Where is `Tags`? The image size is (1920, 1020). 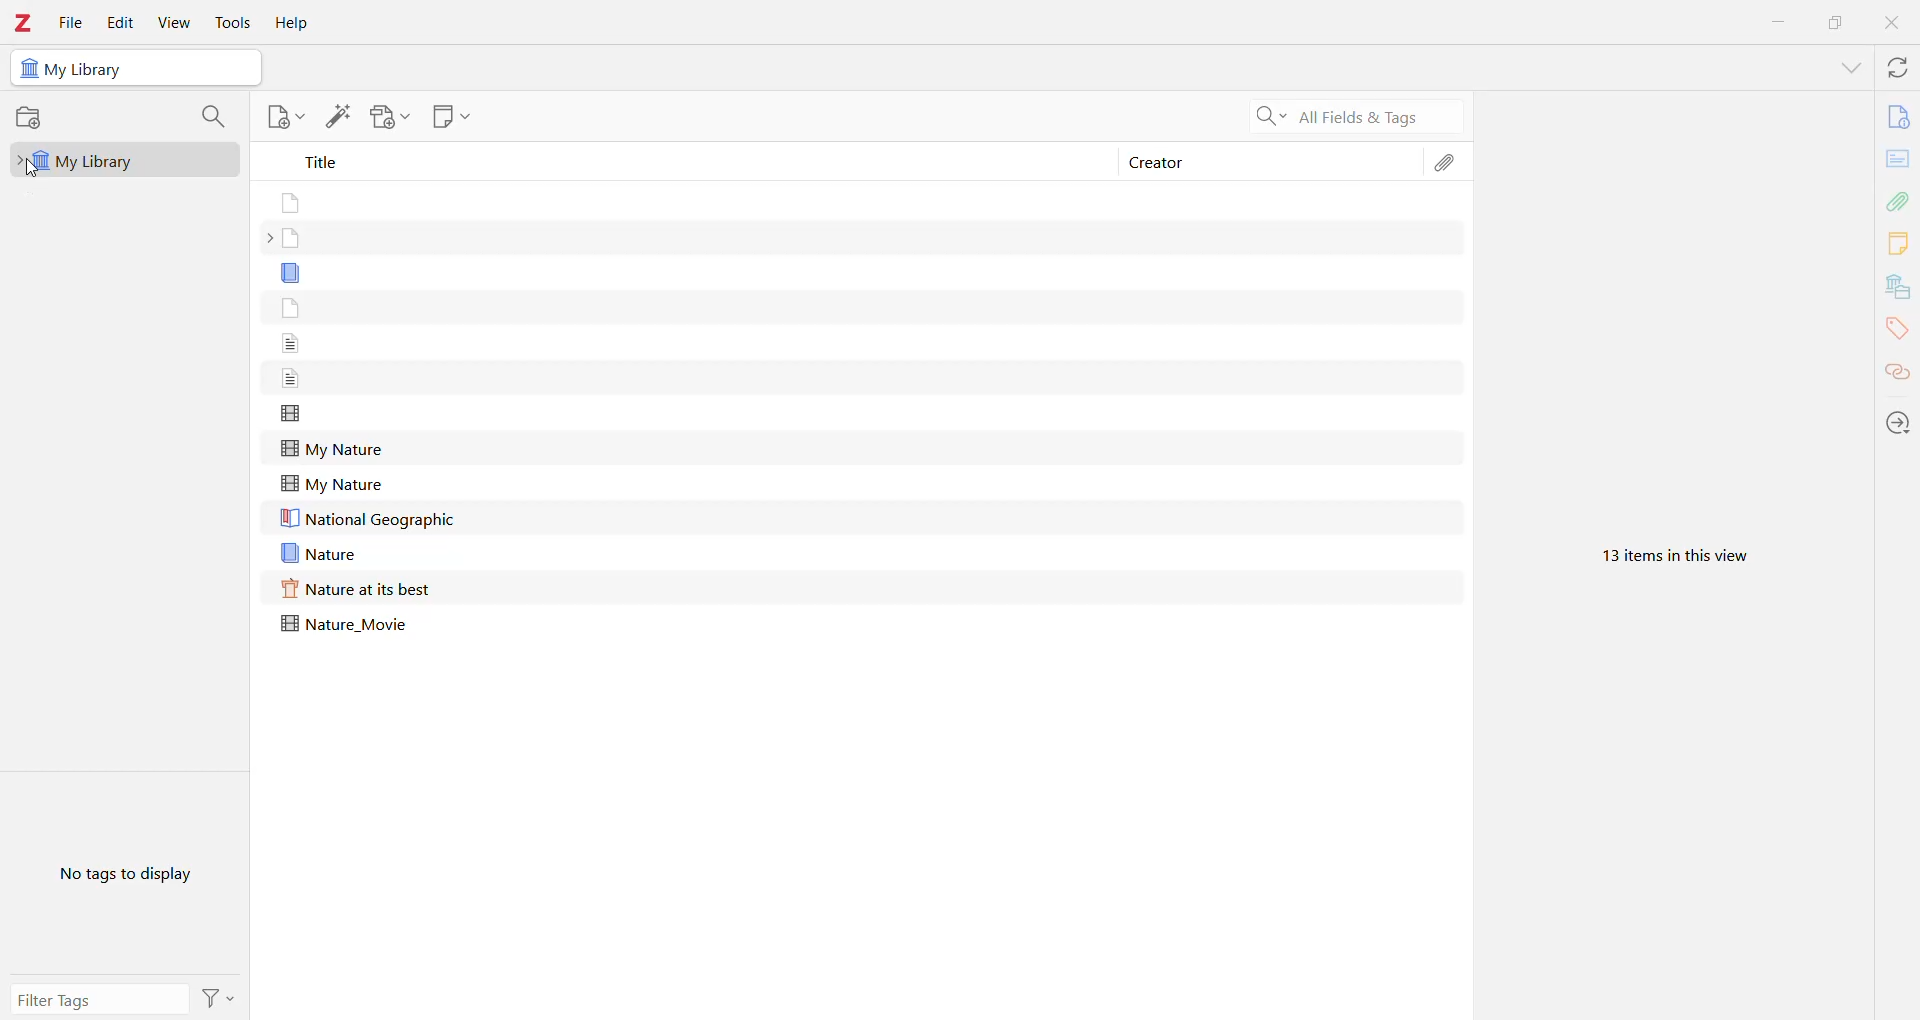
Tags is located at coordinates (1896, 331).